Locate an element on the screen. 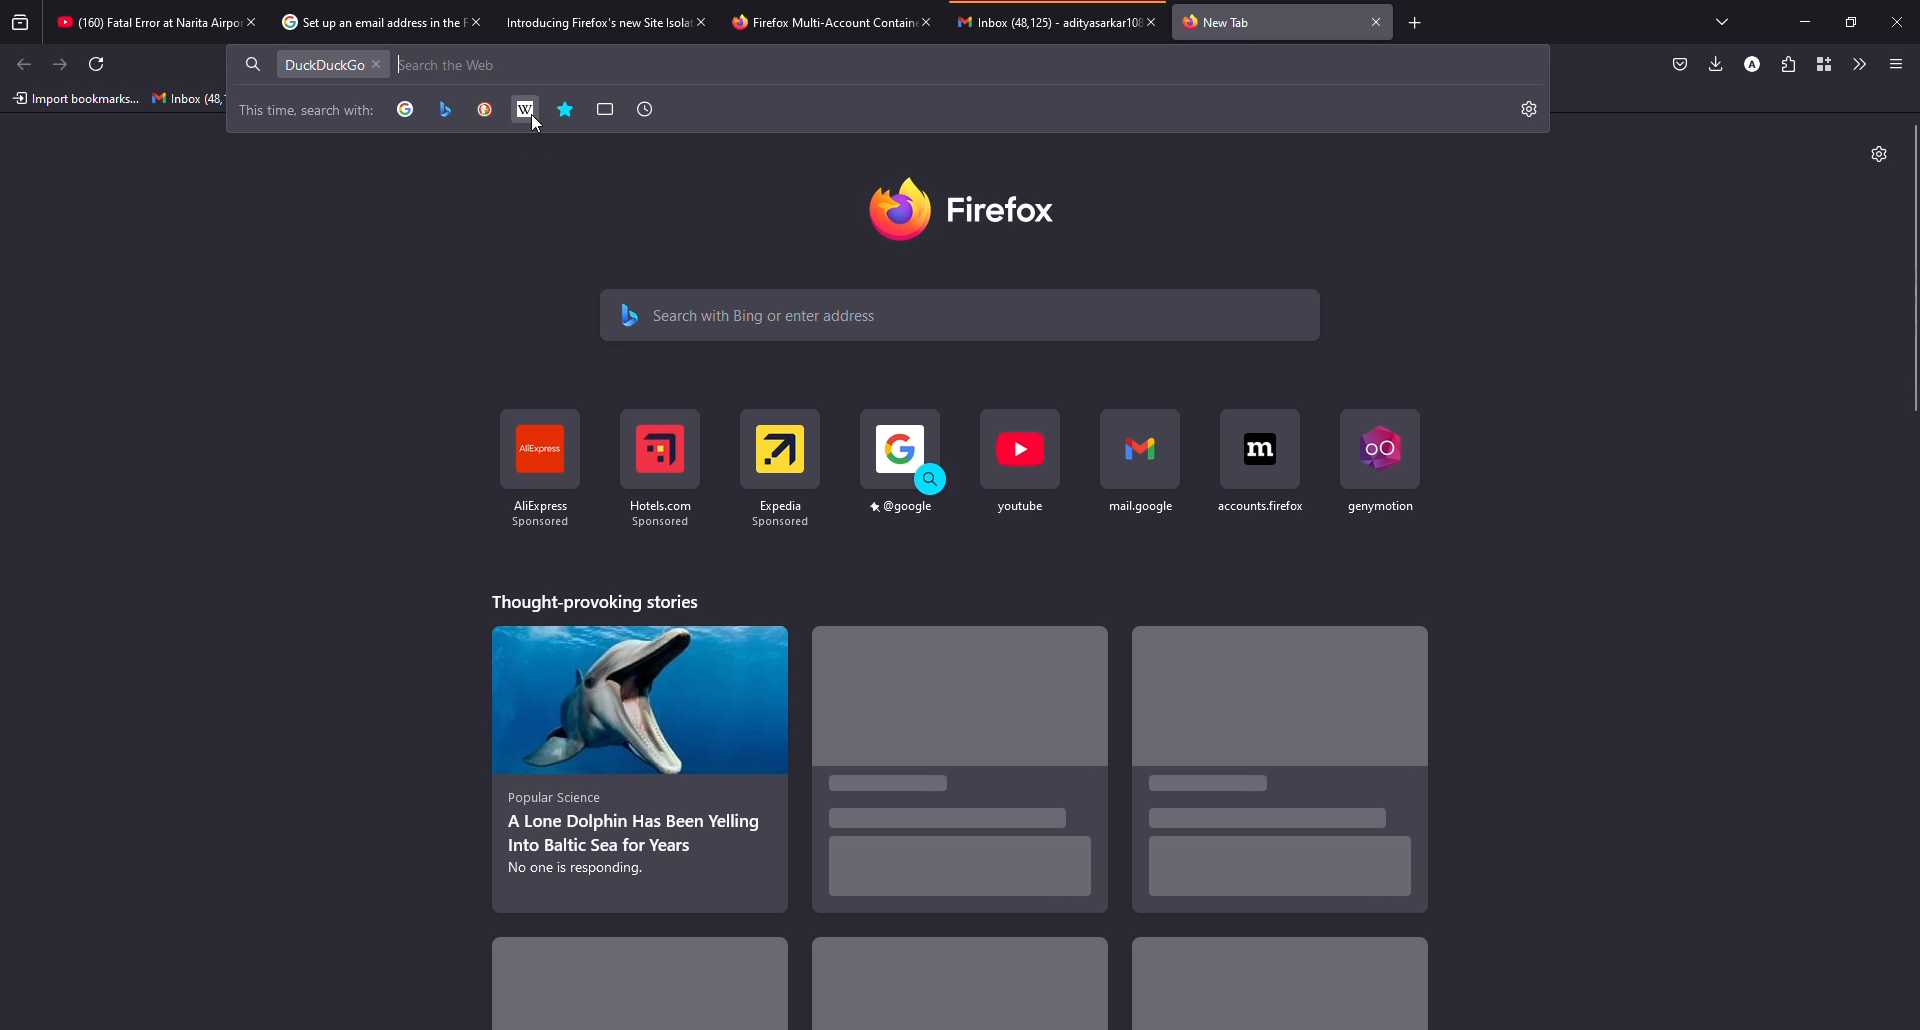 The image size is (1920, 1030). history is located at coordinates (644, 109).